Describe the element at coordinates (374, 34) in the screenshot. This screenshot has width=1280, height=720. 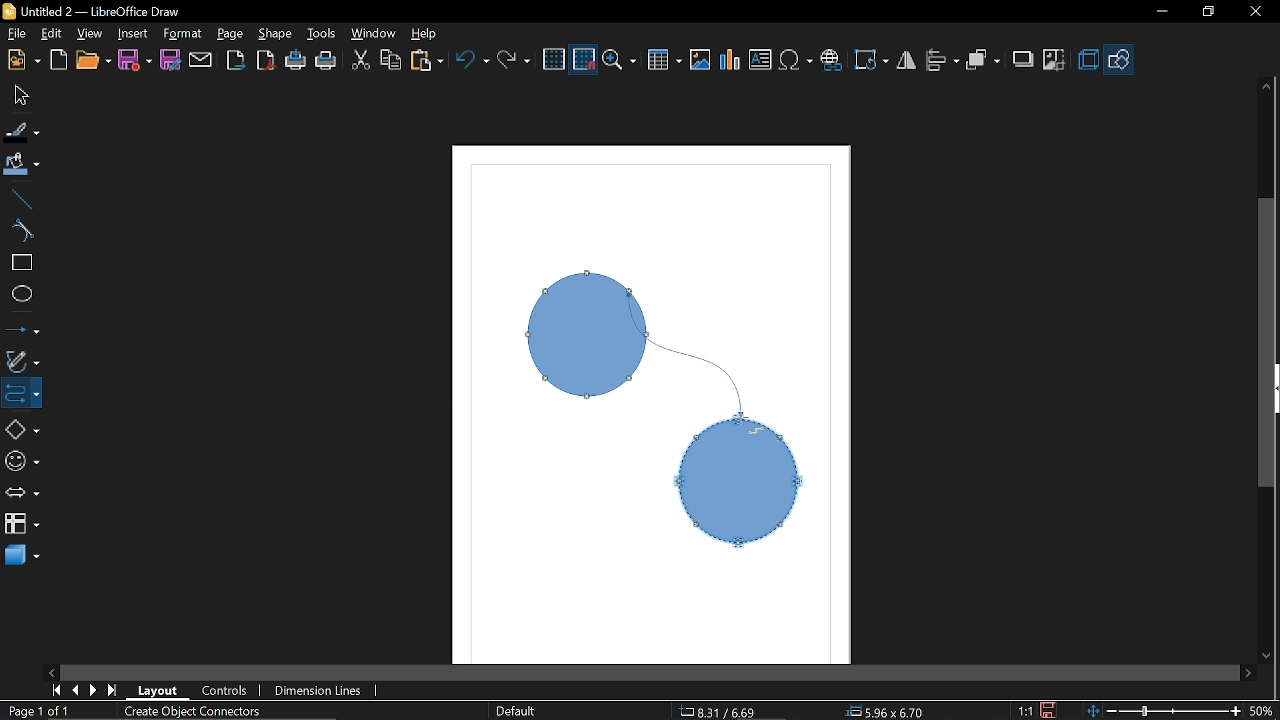
I see `Window` at that location.